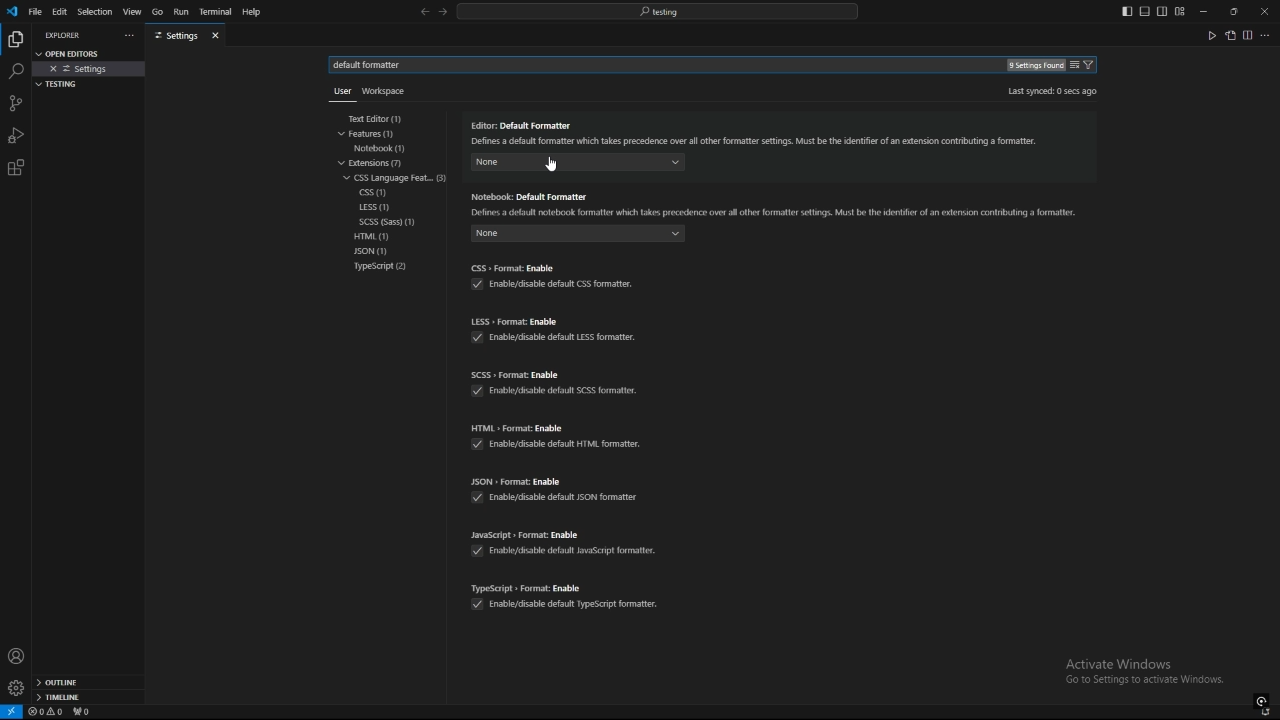 The width and height of the screenshot is (1280, 720). I want to click on edit, so click(60, 11).